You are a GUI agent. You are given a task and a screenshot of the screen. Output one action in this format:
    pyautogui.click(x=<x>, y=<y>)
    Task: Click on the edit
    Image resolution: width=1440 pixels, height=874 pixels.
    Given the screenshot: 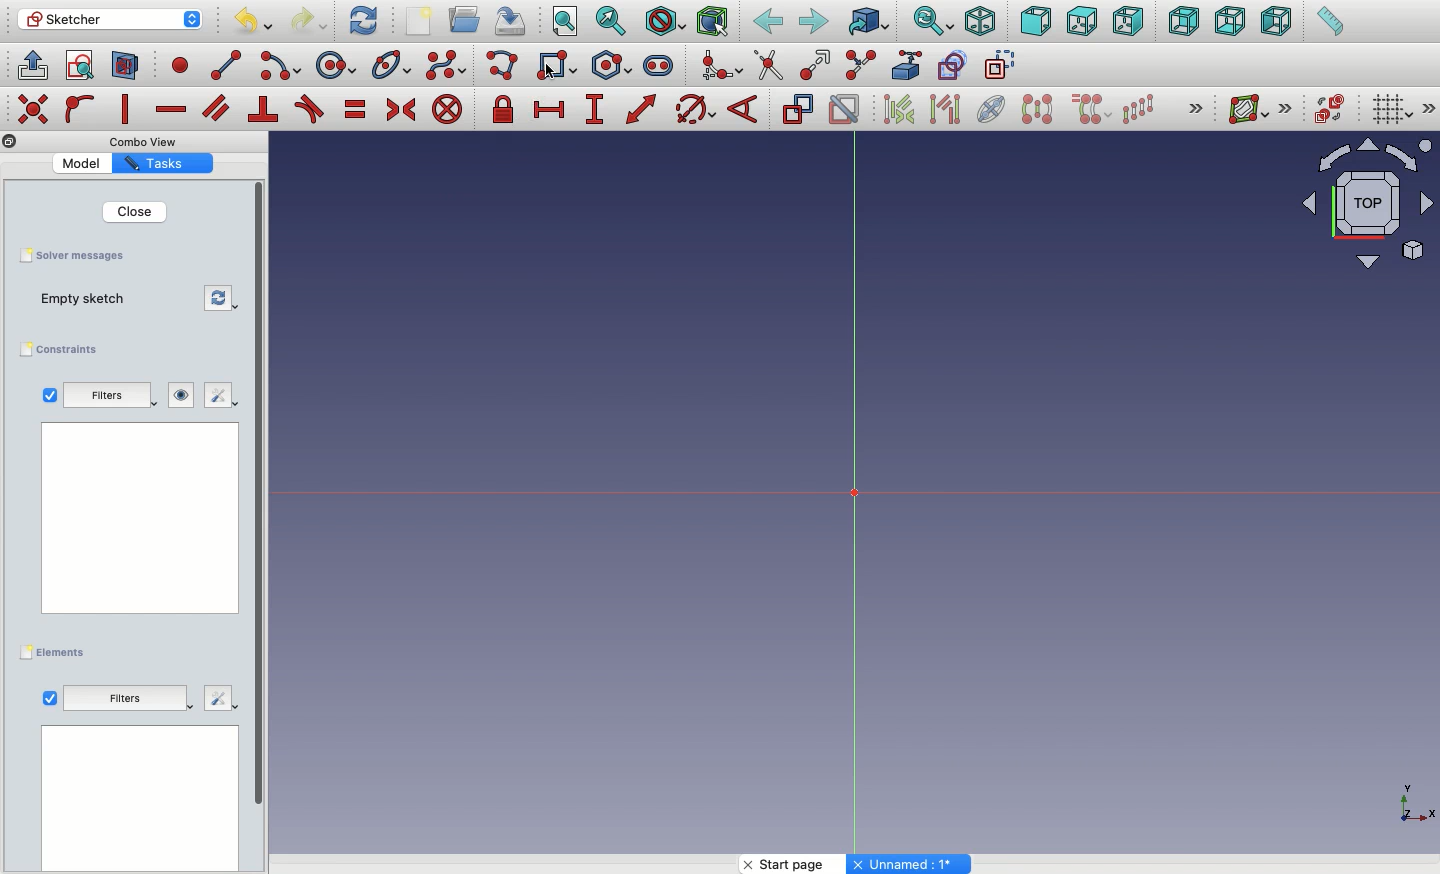 What is the action you would take?
    pyautogui.click(x=217, y=396)
    